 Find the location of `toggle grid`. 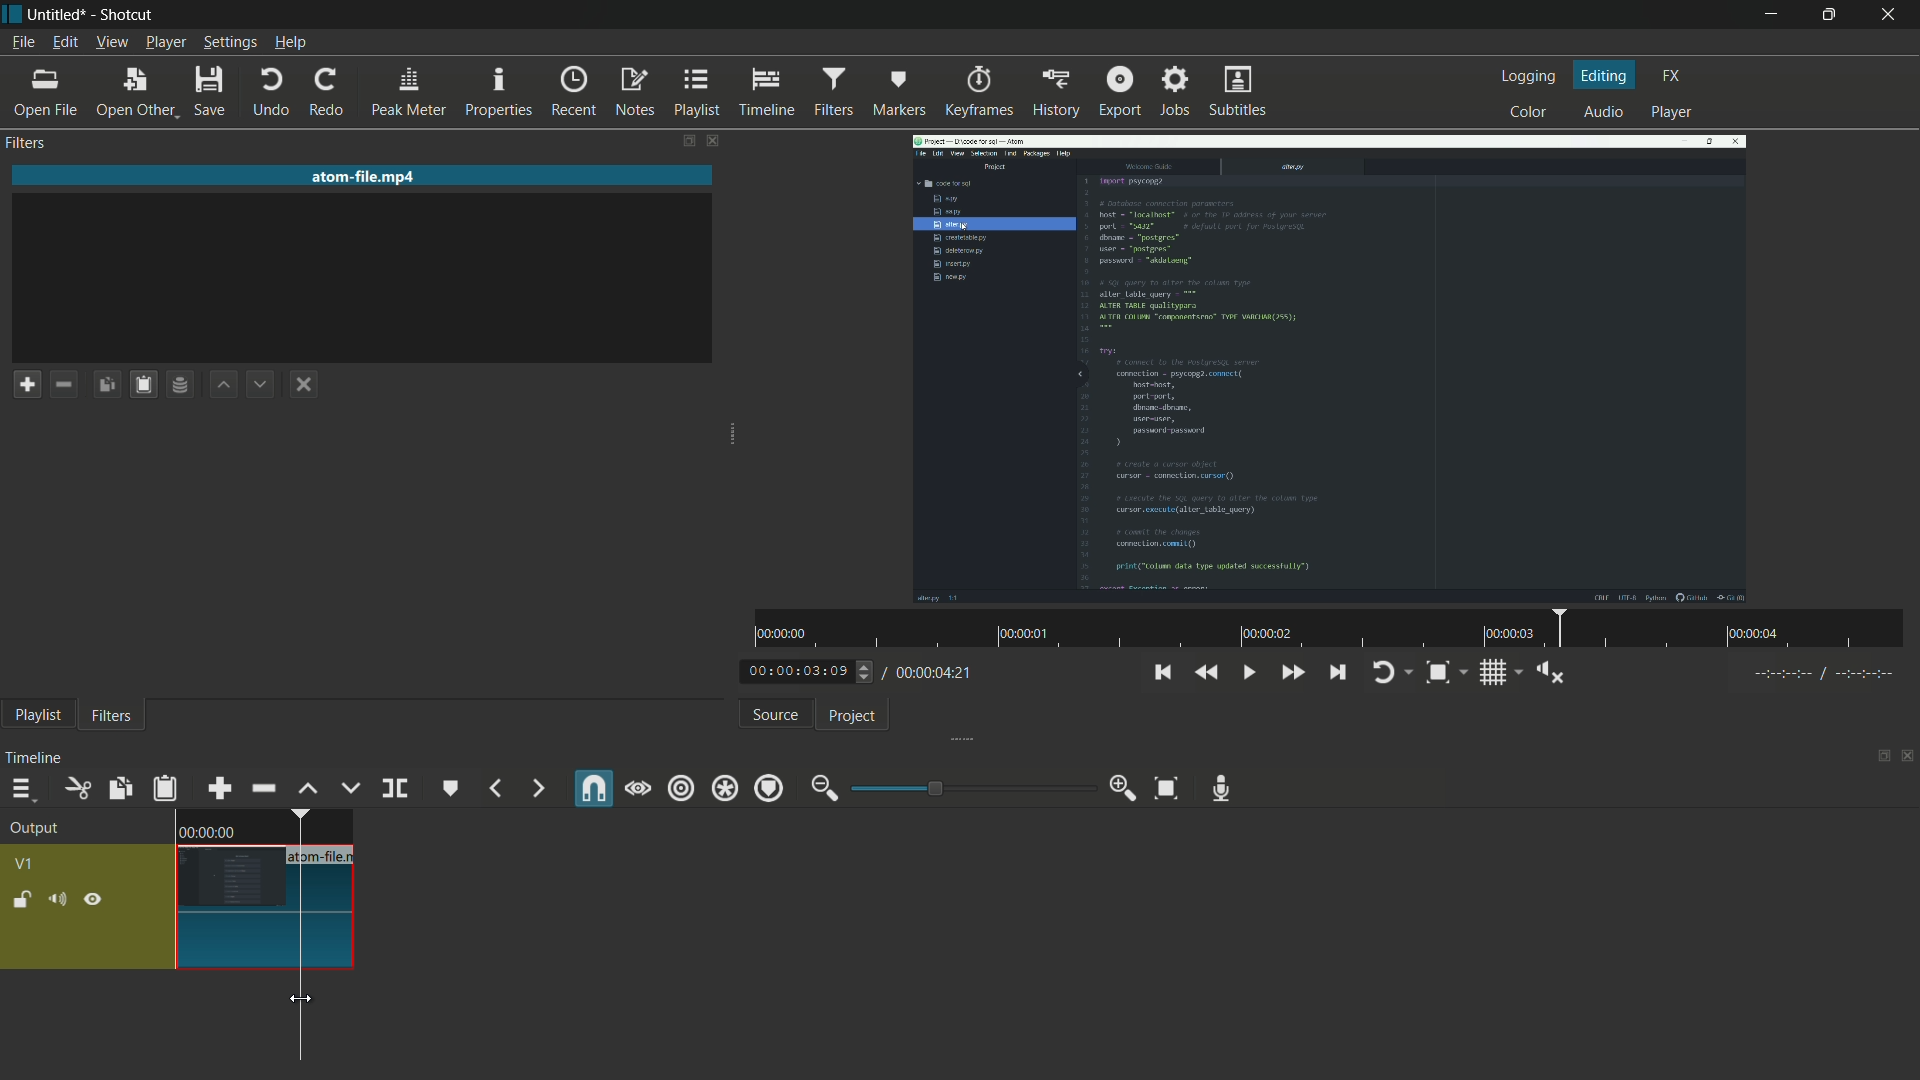

toggle grid is located at coordinates (1495, 673).